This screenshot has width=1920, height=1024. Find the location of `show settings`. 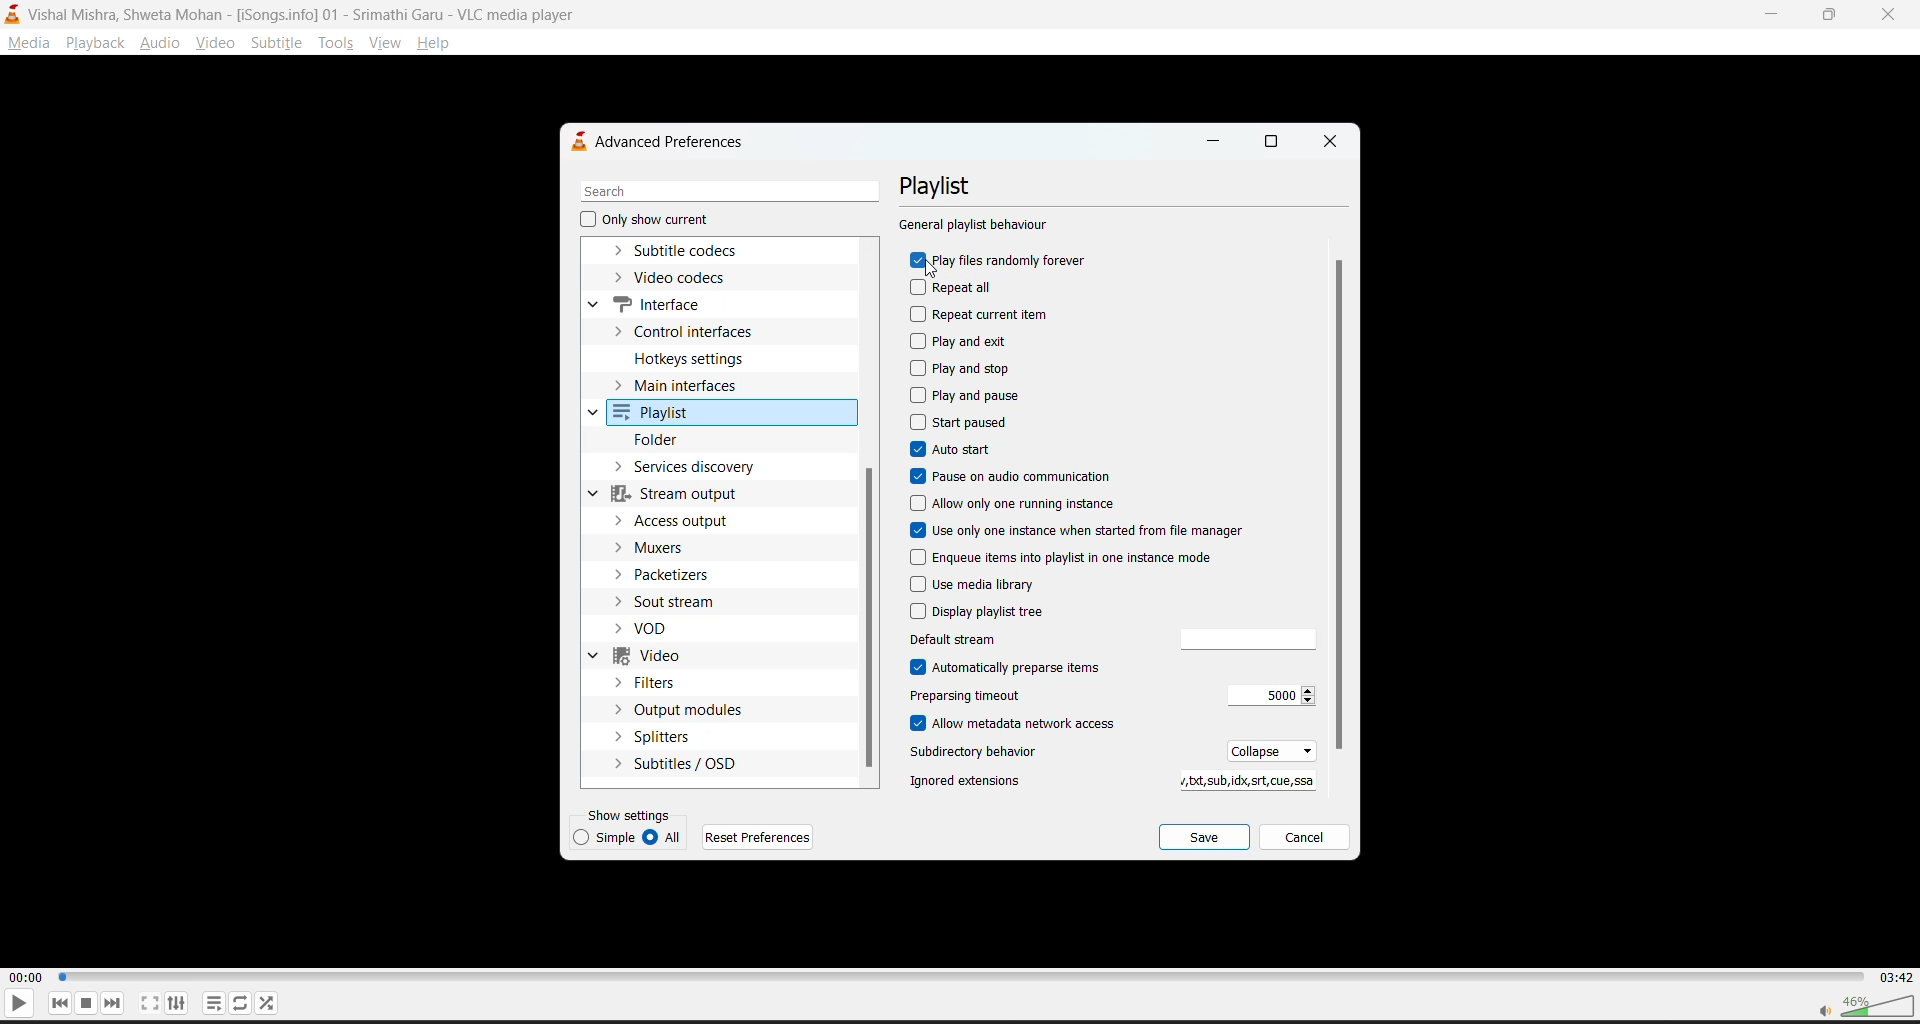

show settings is located at coordinates (628, 816).